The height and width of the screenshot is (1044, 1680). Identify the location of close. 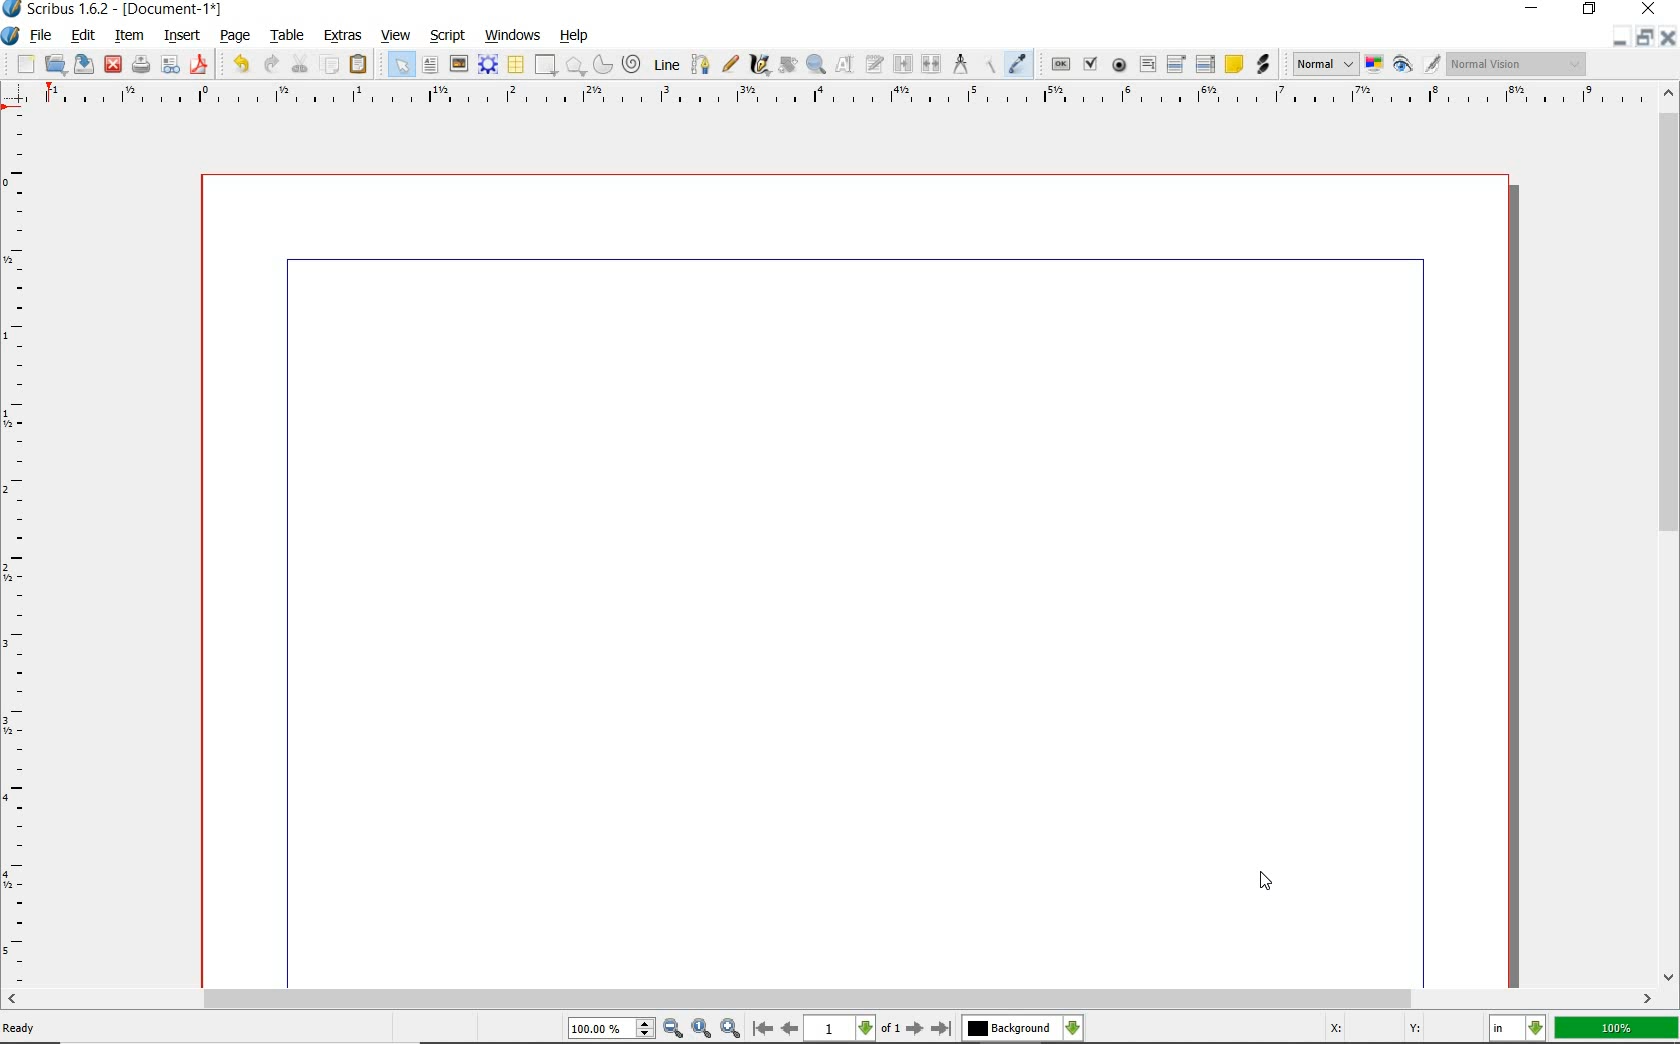
(1668, 37).